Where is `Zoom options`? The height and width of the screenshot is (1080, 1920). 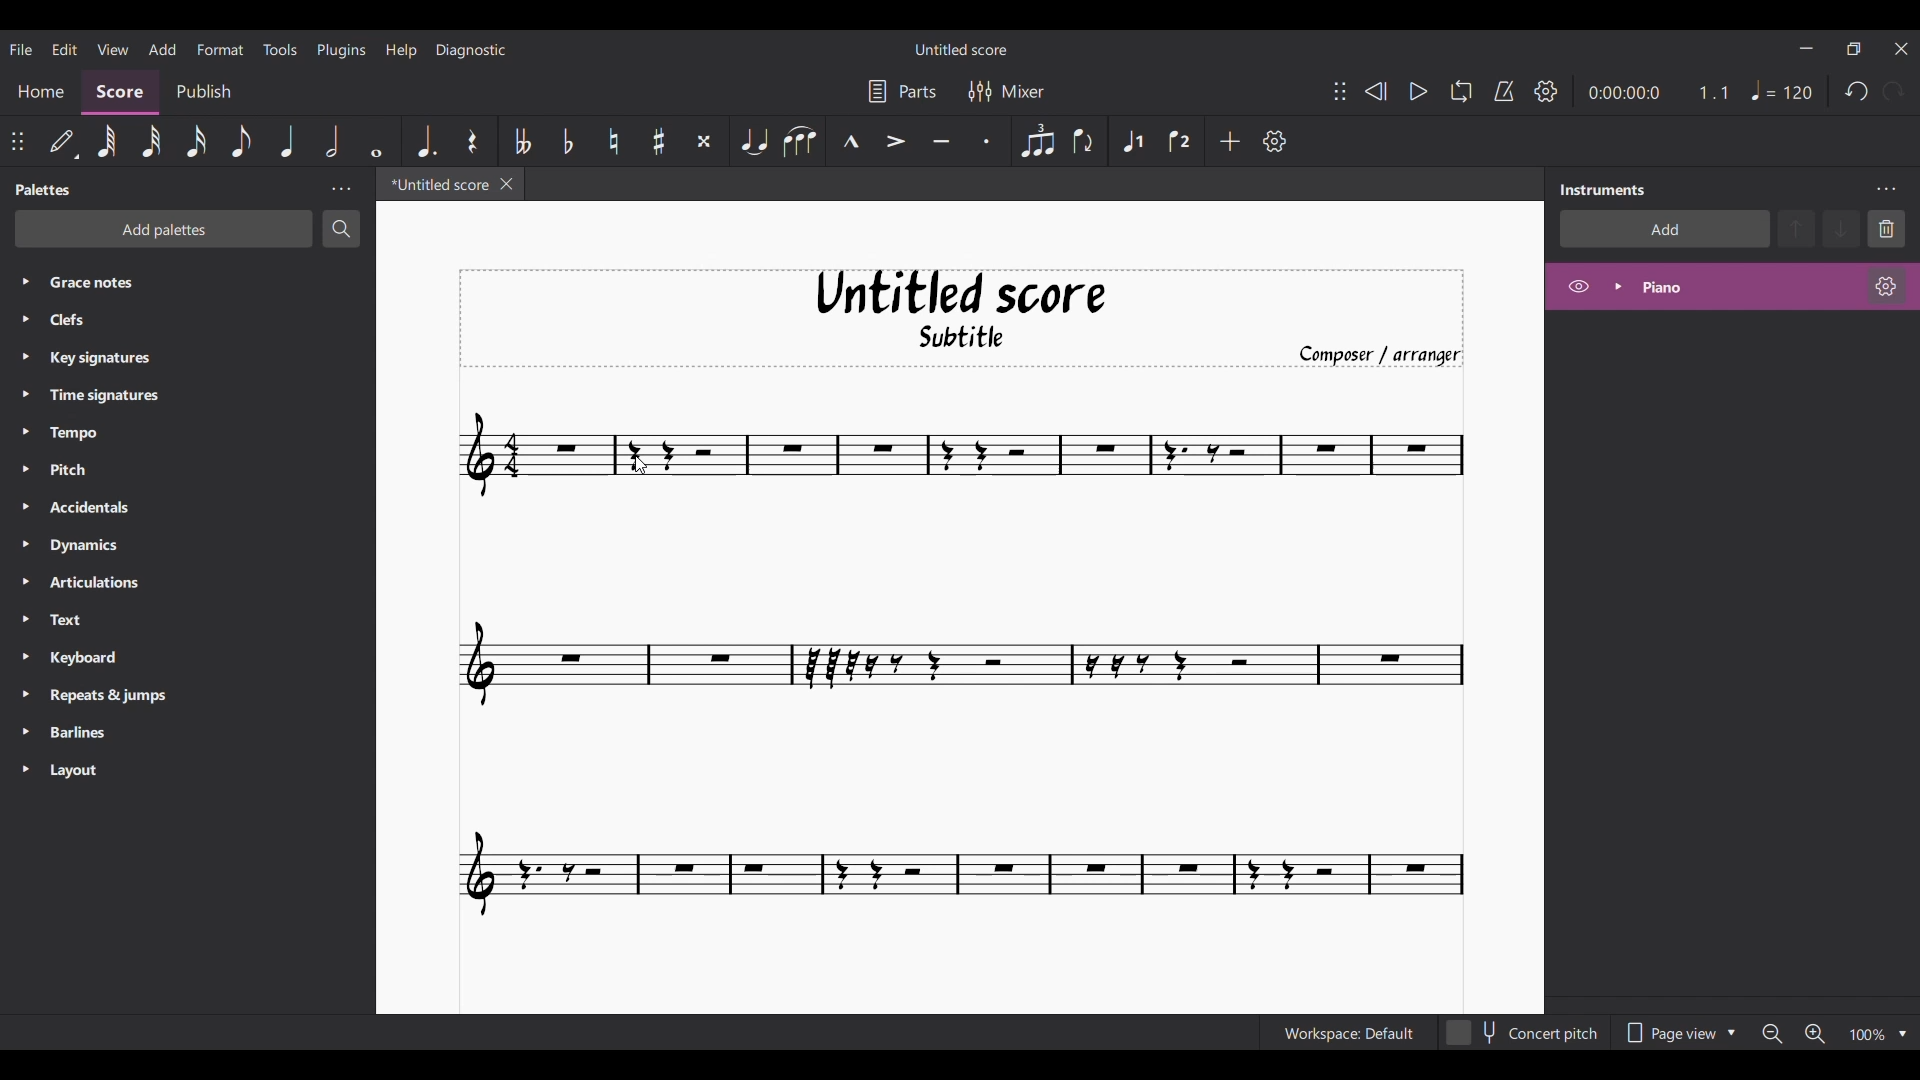
Zoom options is located at coordinates (1903, 1035).